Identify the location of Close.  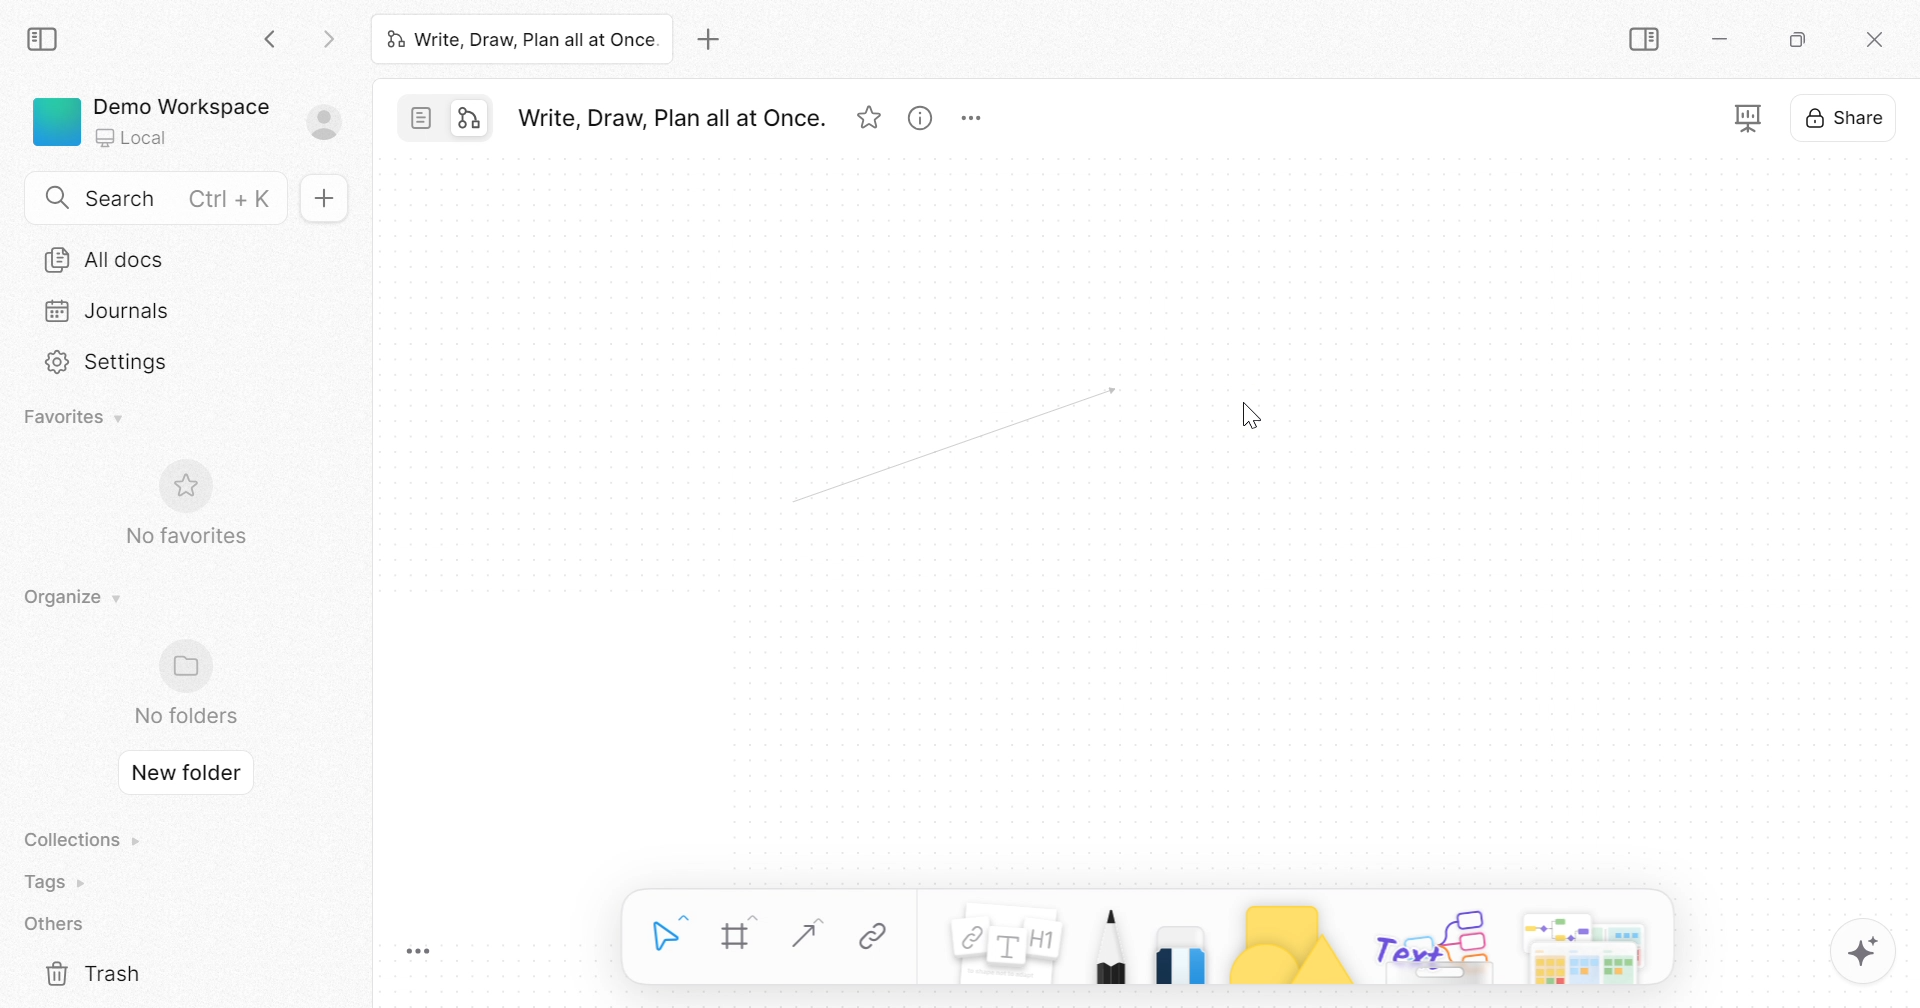
(1875, 42).